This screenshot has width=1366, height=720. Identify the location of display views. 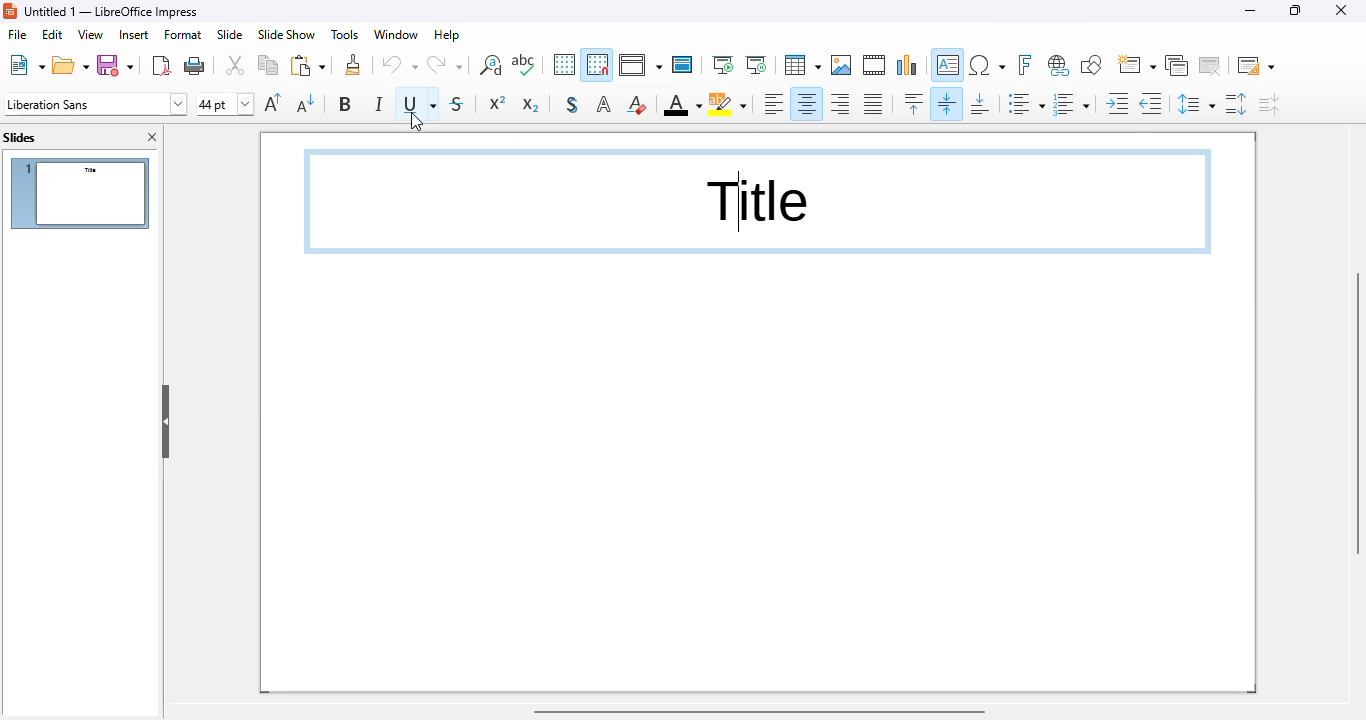
(641, 65).